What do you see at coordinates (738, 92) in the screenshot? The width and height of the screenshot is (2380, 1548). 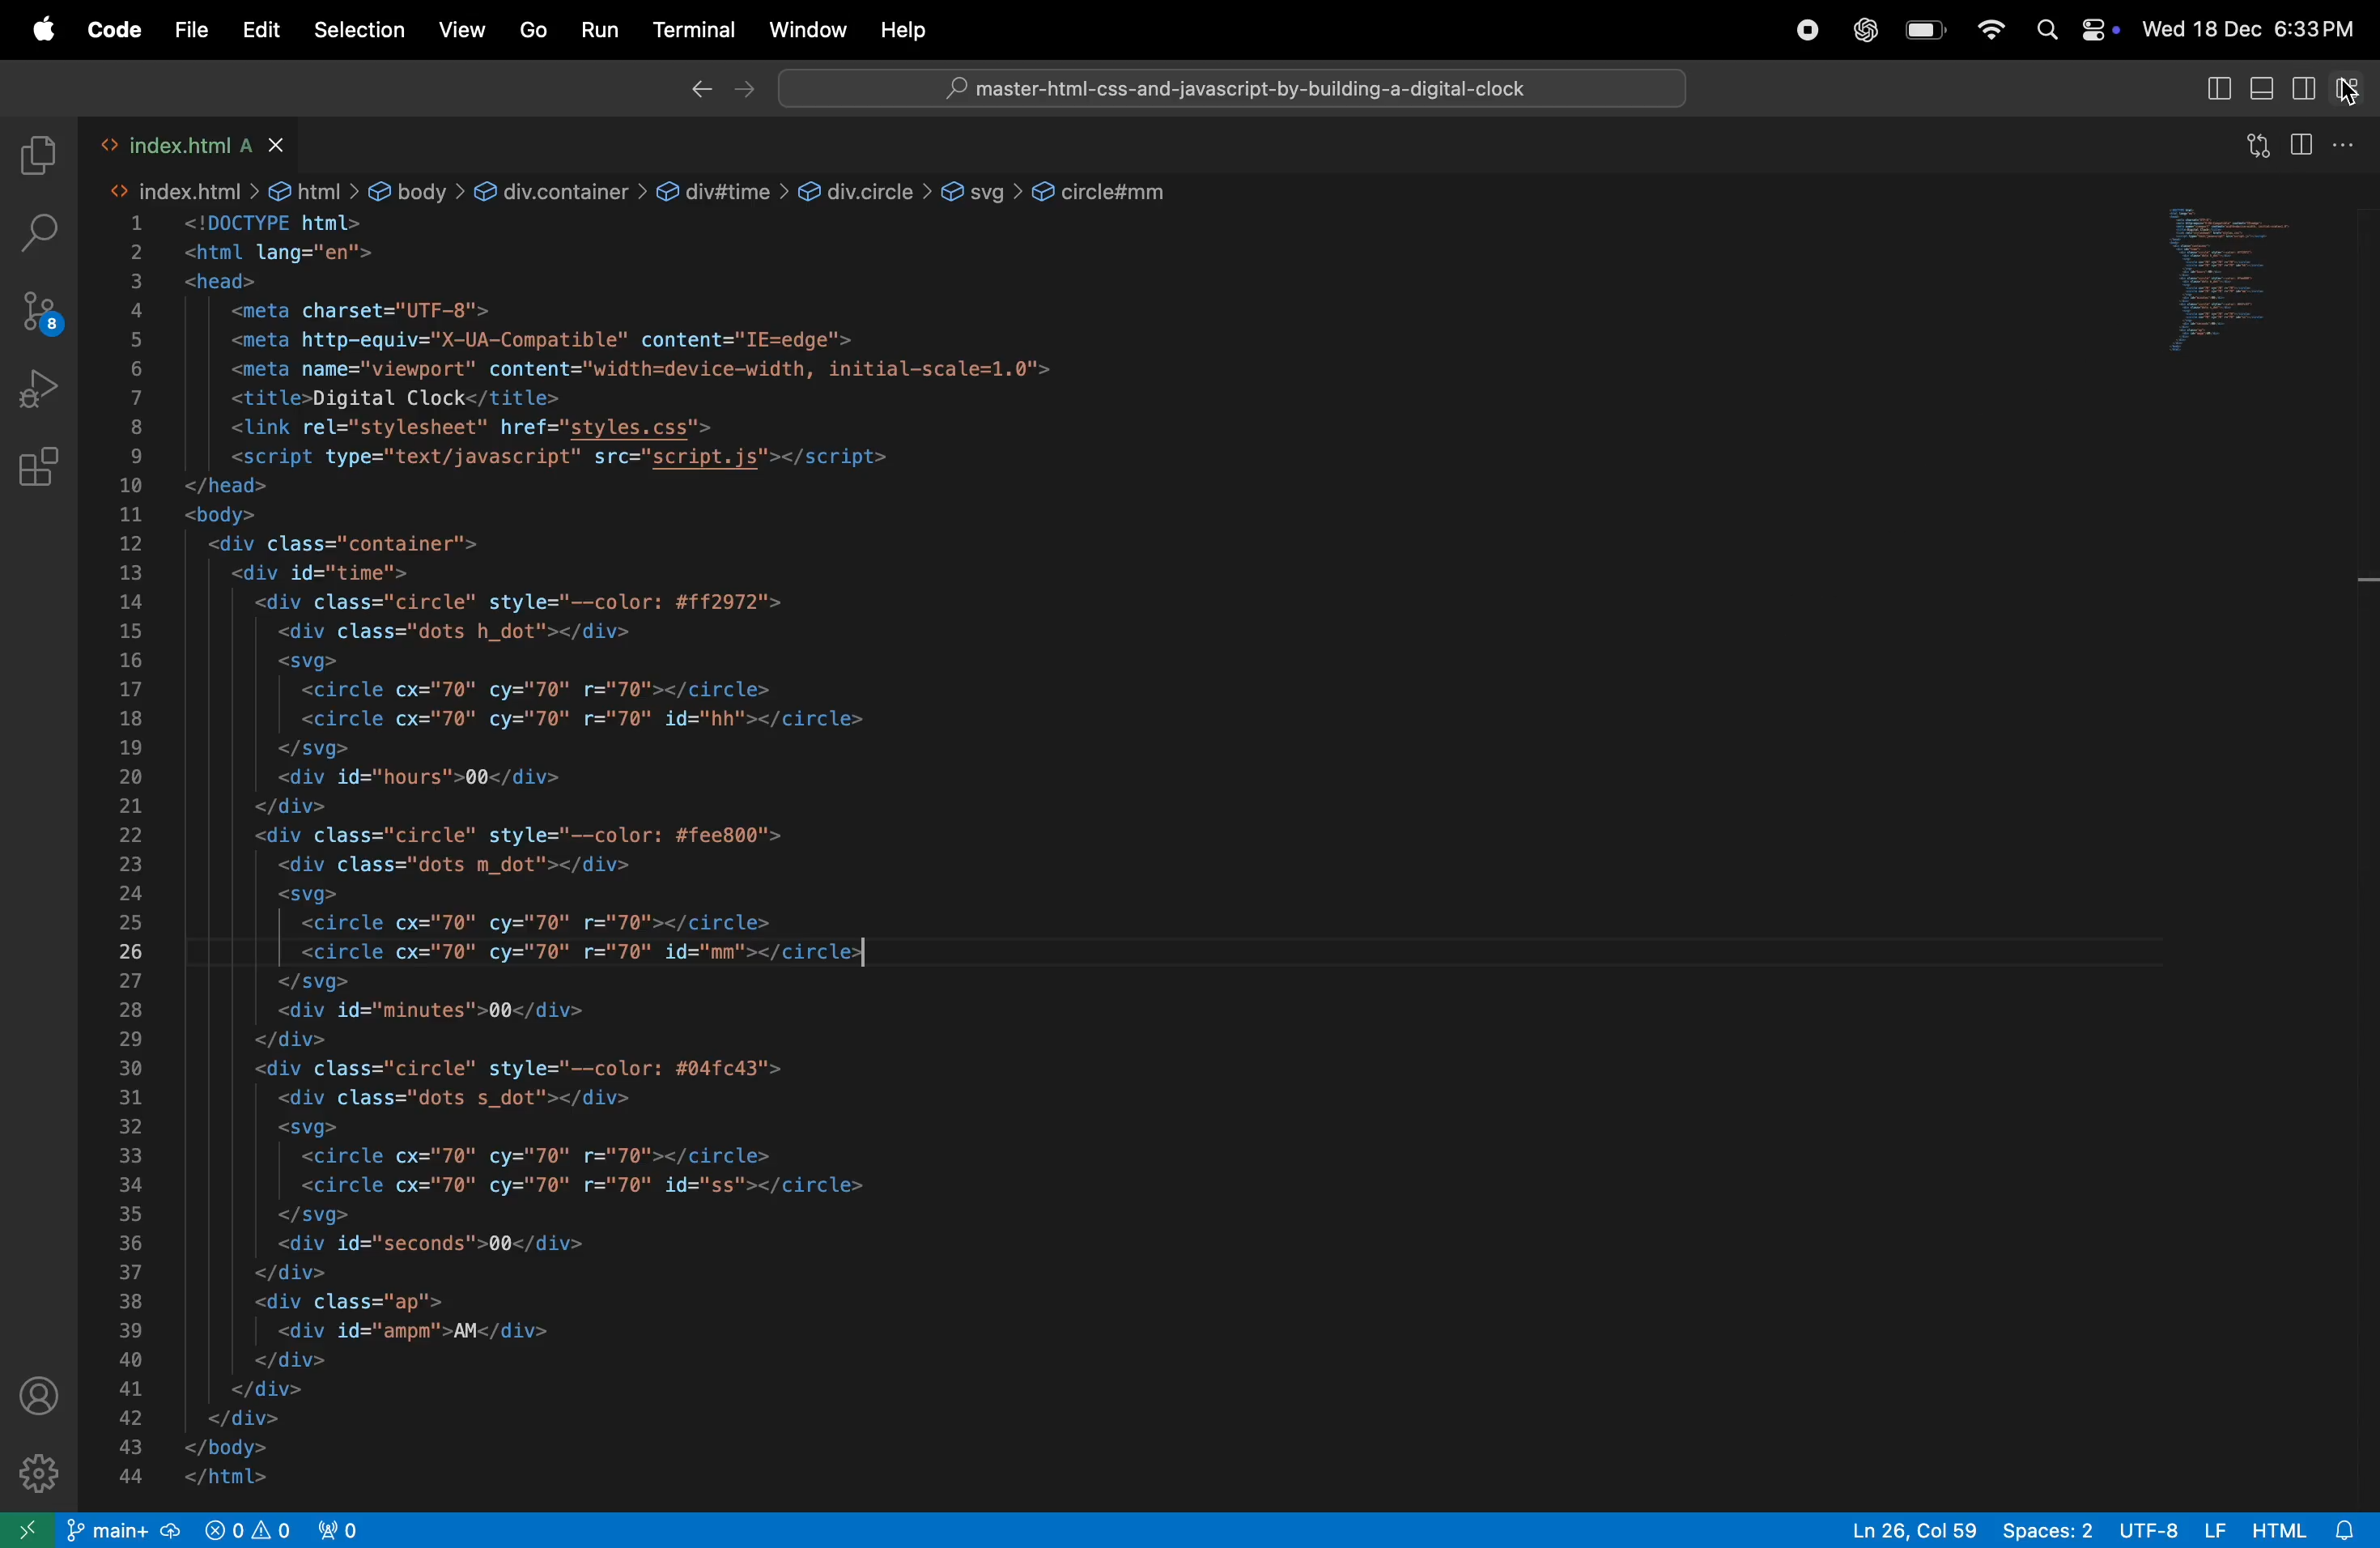 I see `forward` at bounding box center [738, 92].